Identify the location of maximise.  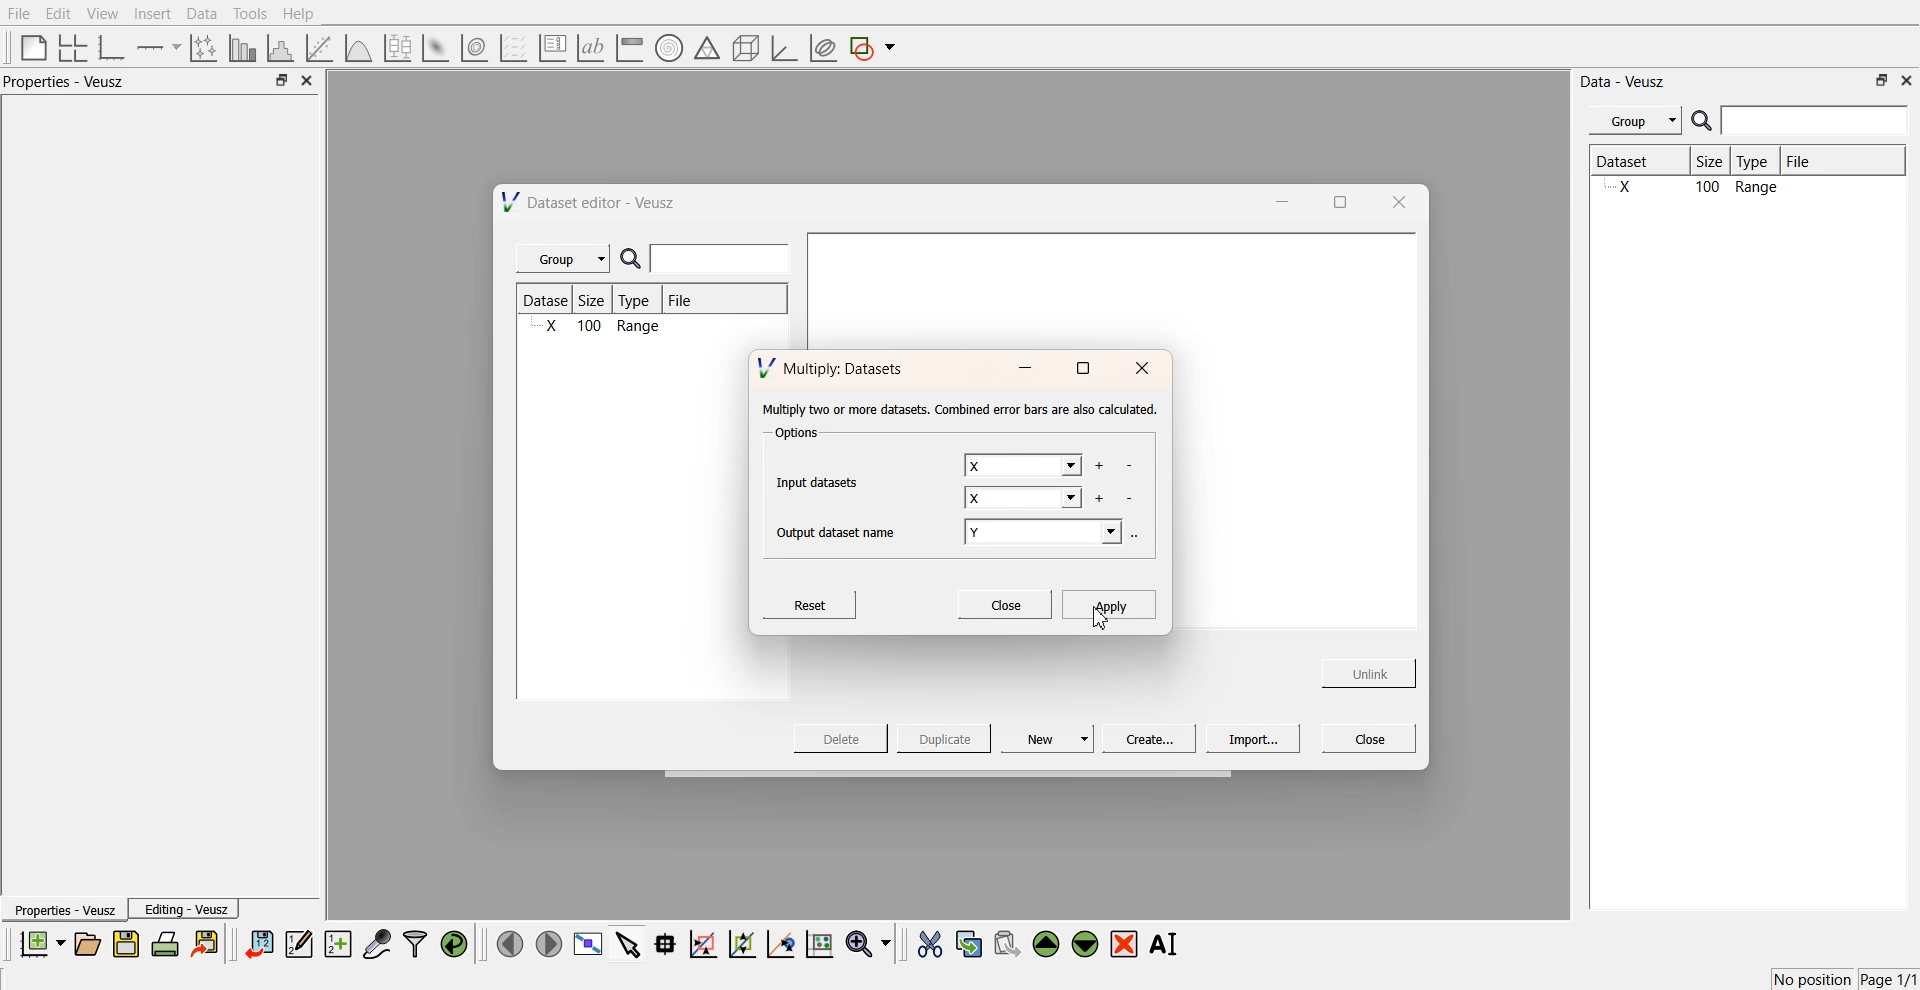
(1082, 369).